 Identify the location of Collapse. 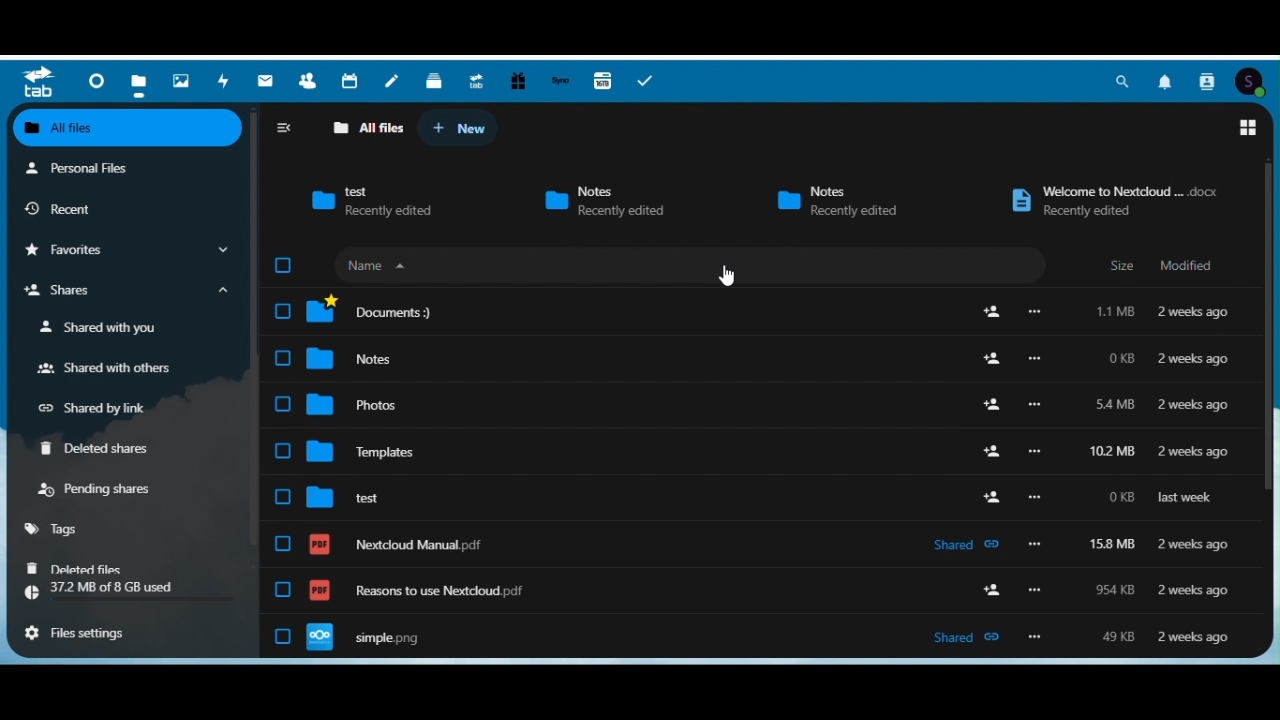
(285, 128).